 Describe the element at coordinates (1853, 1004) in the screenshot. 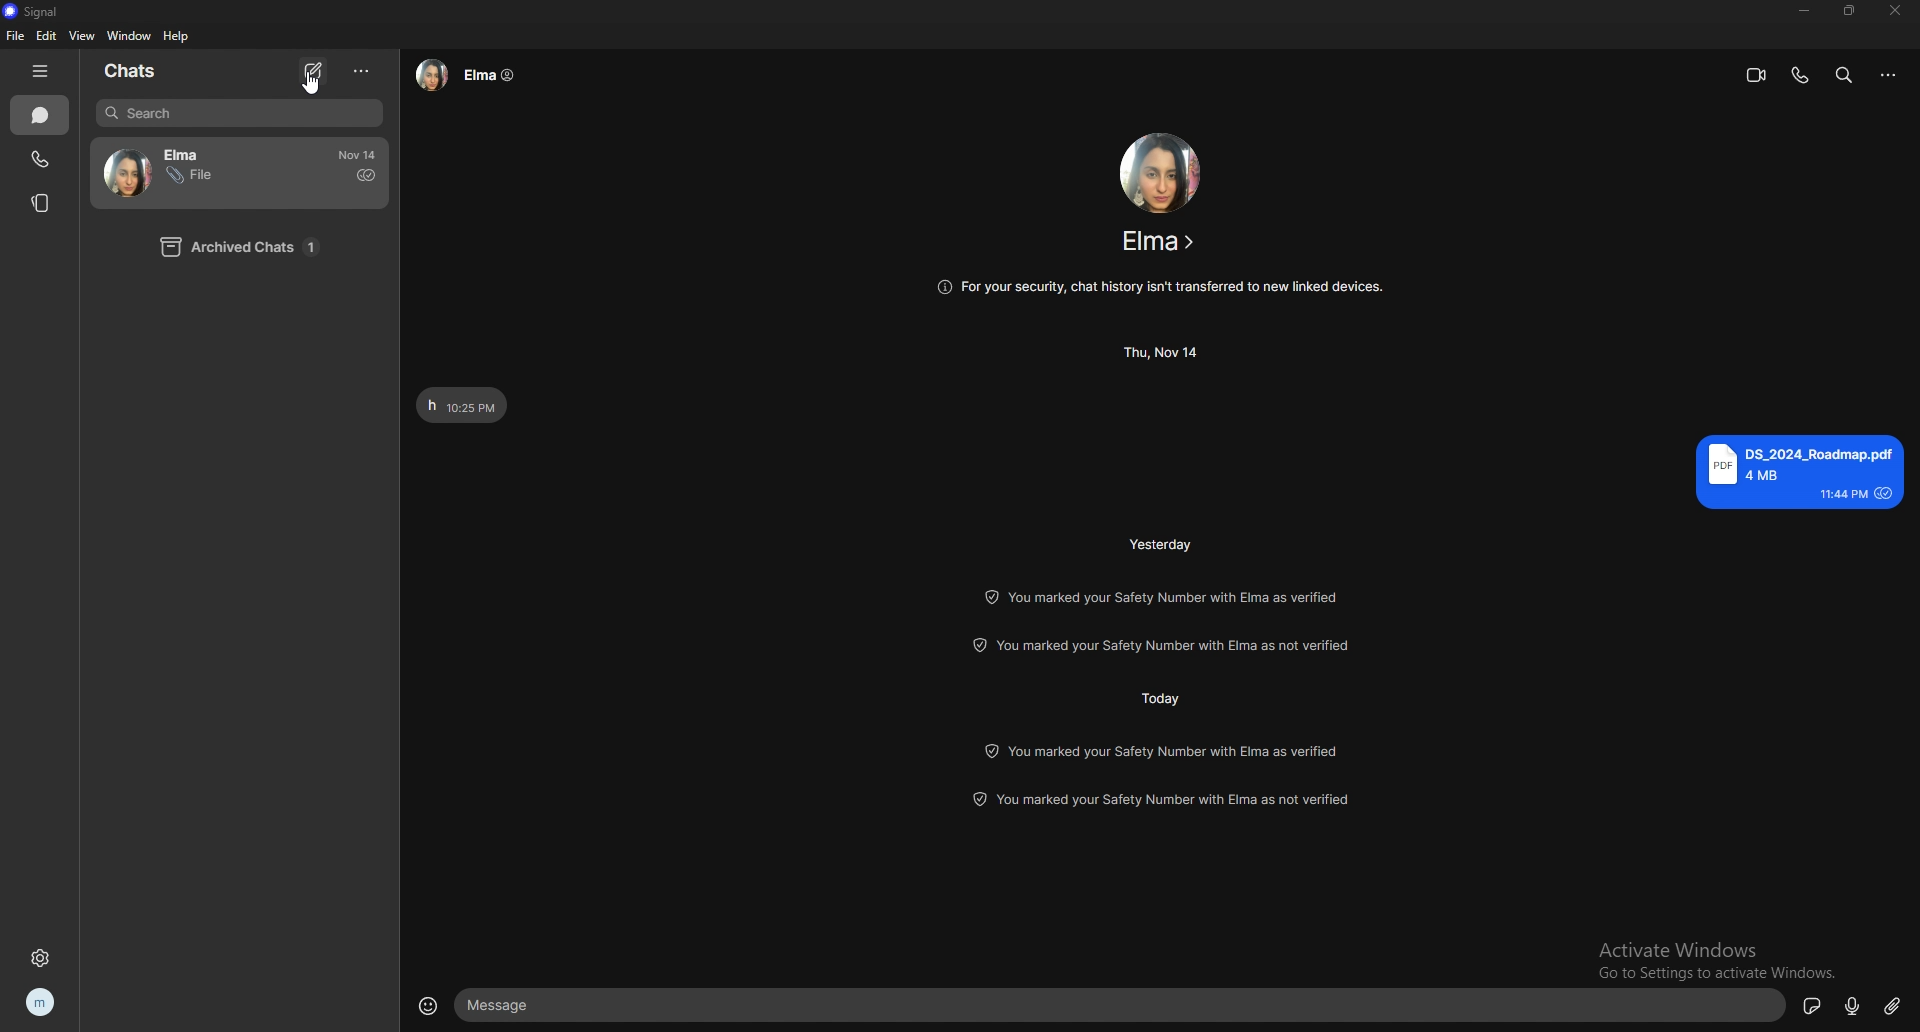

I see `voice message` at that location.